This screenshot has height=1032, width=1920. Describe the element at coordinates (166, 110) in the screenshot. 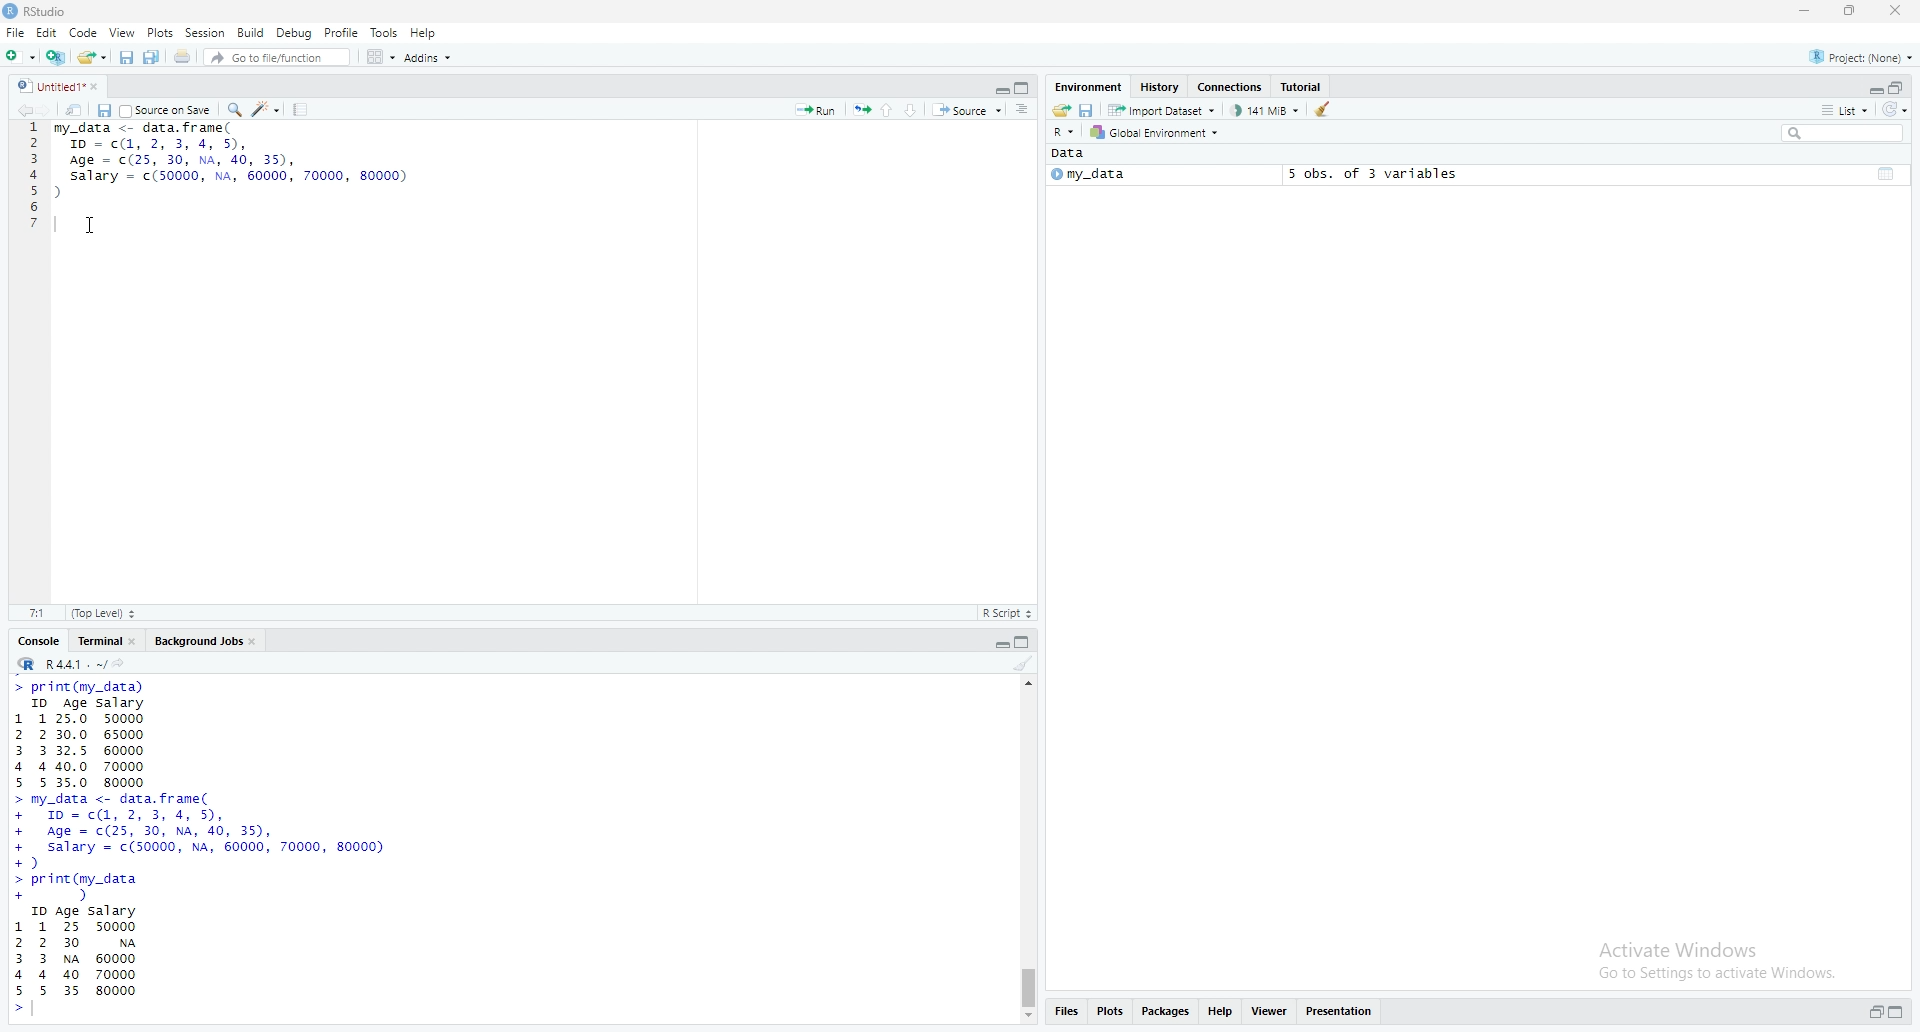

I see `source on save` at that location.